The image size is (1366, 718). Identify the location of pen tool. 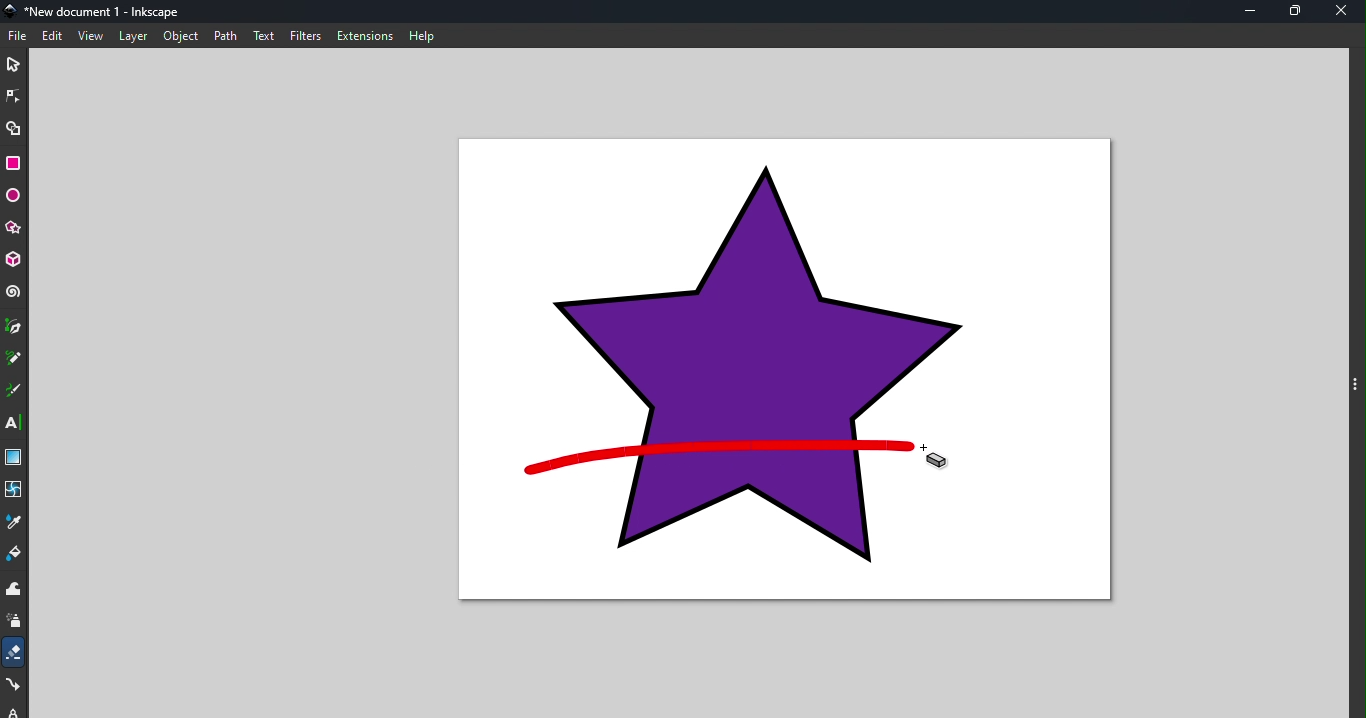
(14, 327).